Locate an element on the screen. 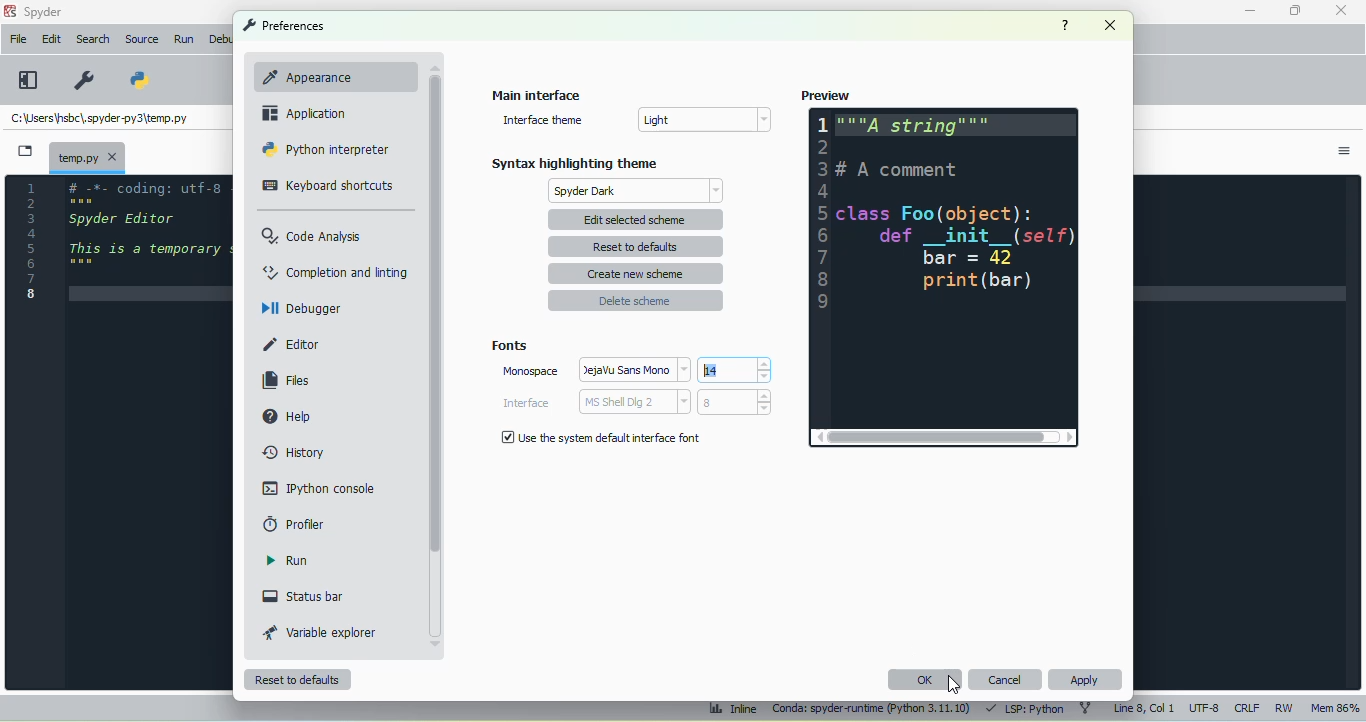 The height and width of the screenshot is (722, 1366). syntax highlighting theme is located at coordinates (575, 163).